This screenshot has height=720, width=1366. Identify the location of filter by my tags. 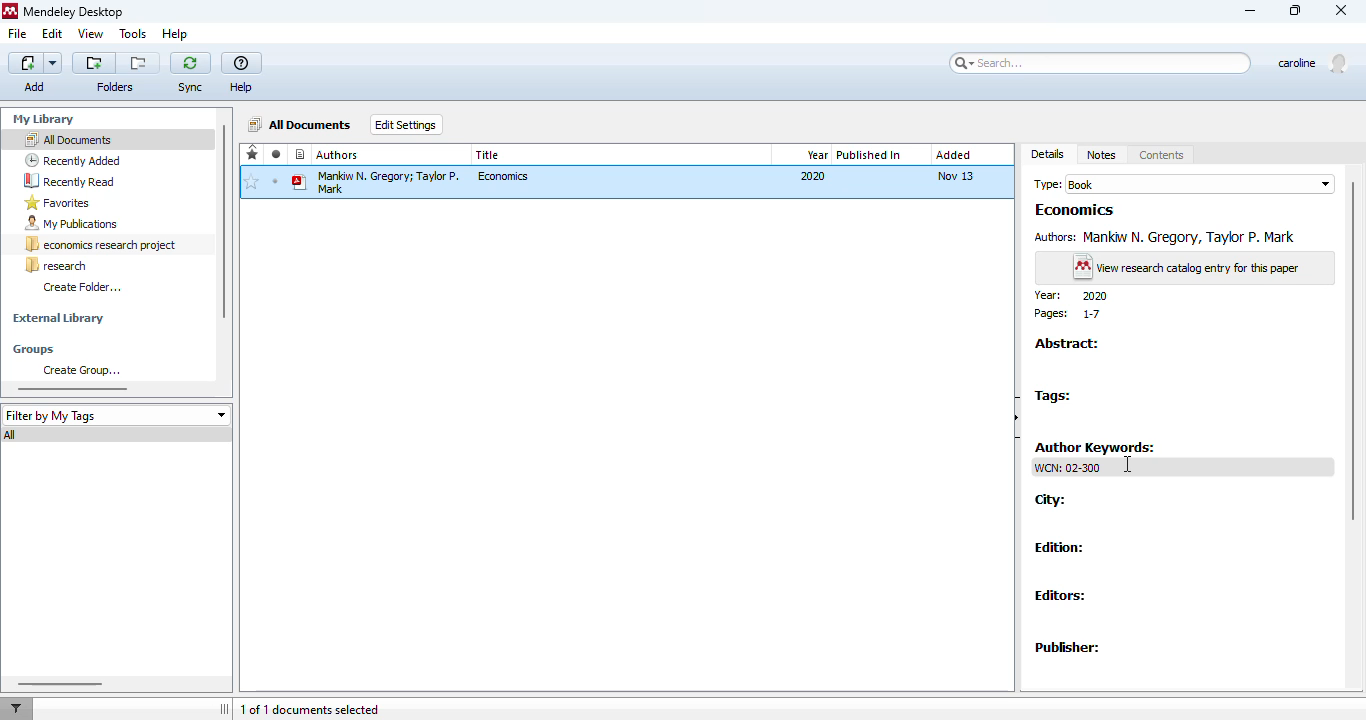
(116, 416).